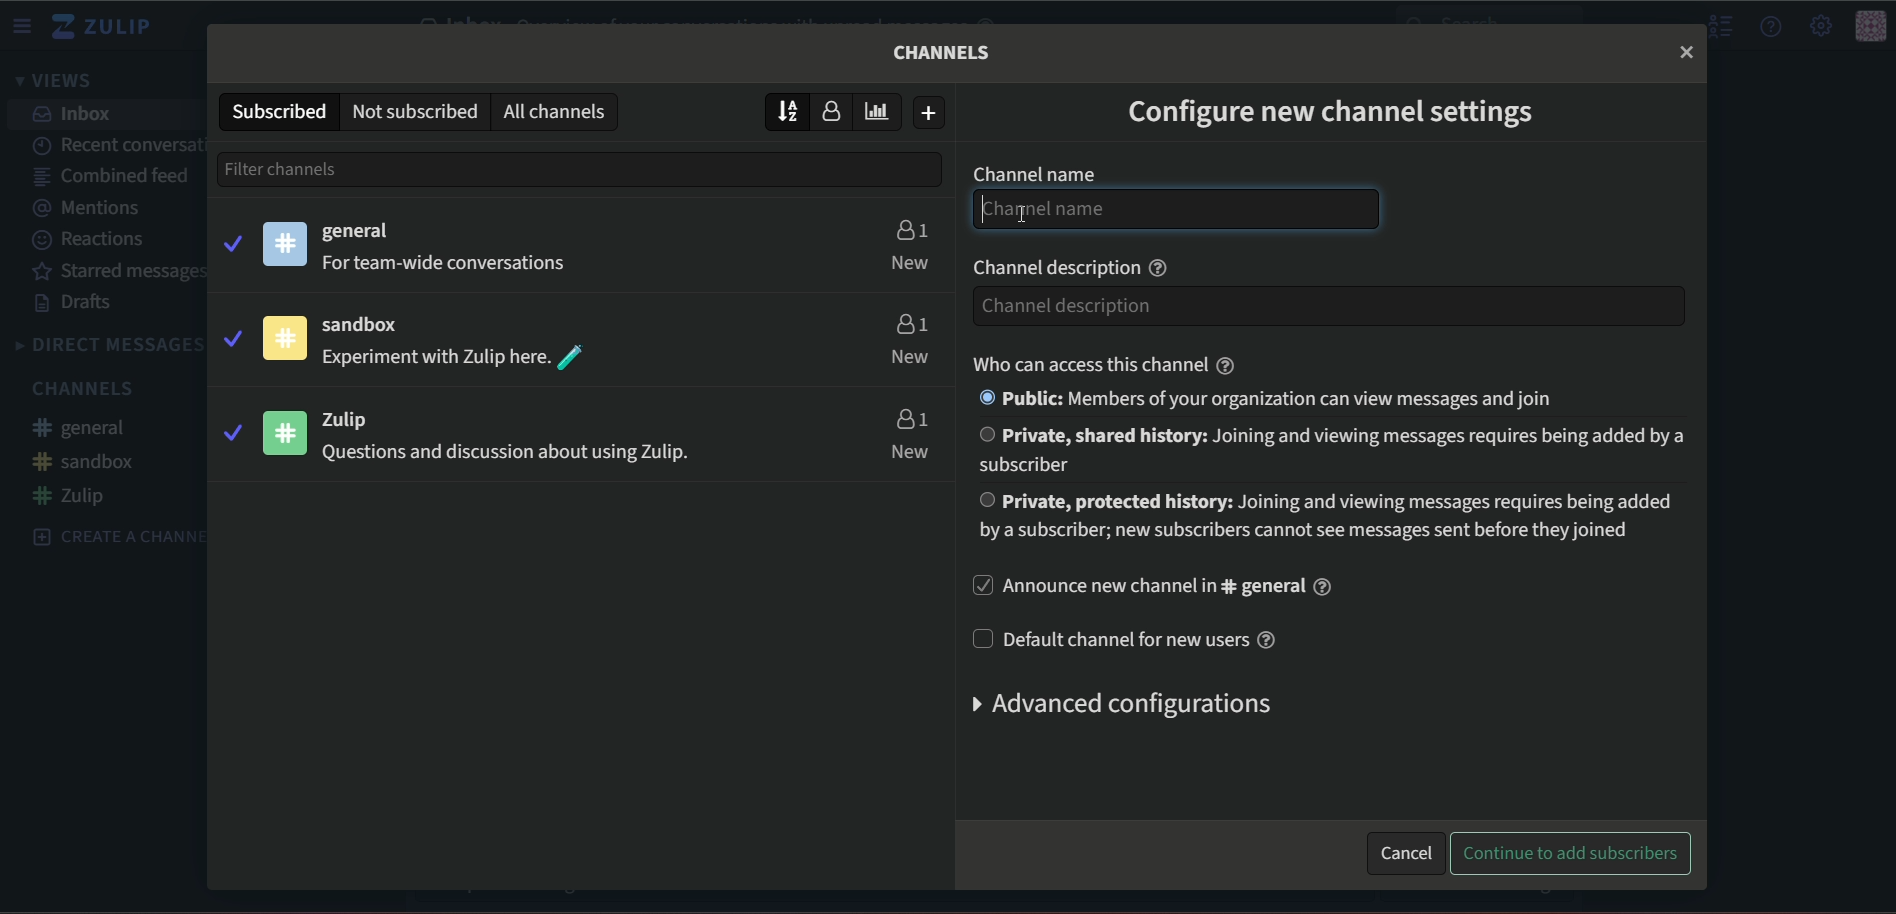  Describe the element at coordinates (1819, 25) in the screenshot. I see `main menu` at that location.